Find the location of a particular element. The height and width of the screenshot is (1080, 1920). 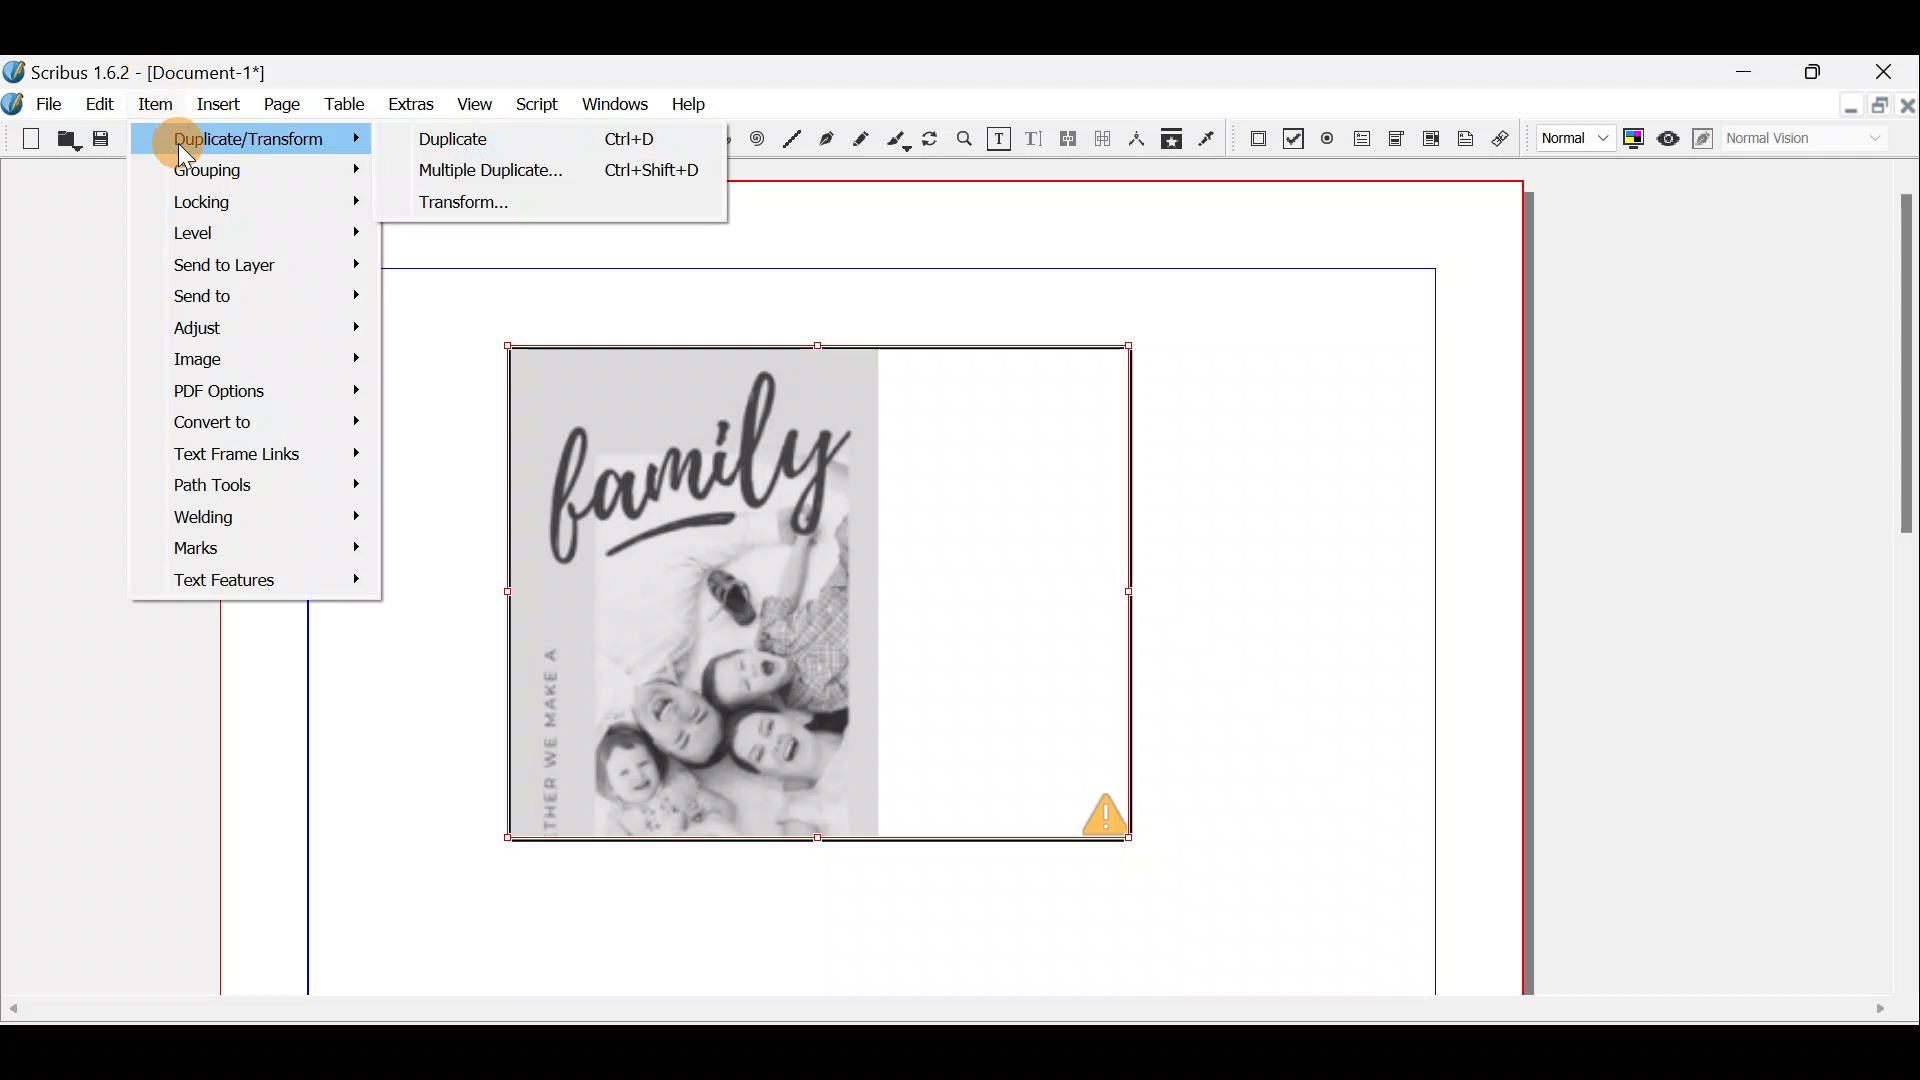

Script is located at coordinates (536, 104).